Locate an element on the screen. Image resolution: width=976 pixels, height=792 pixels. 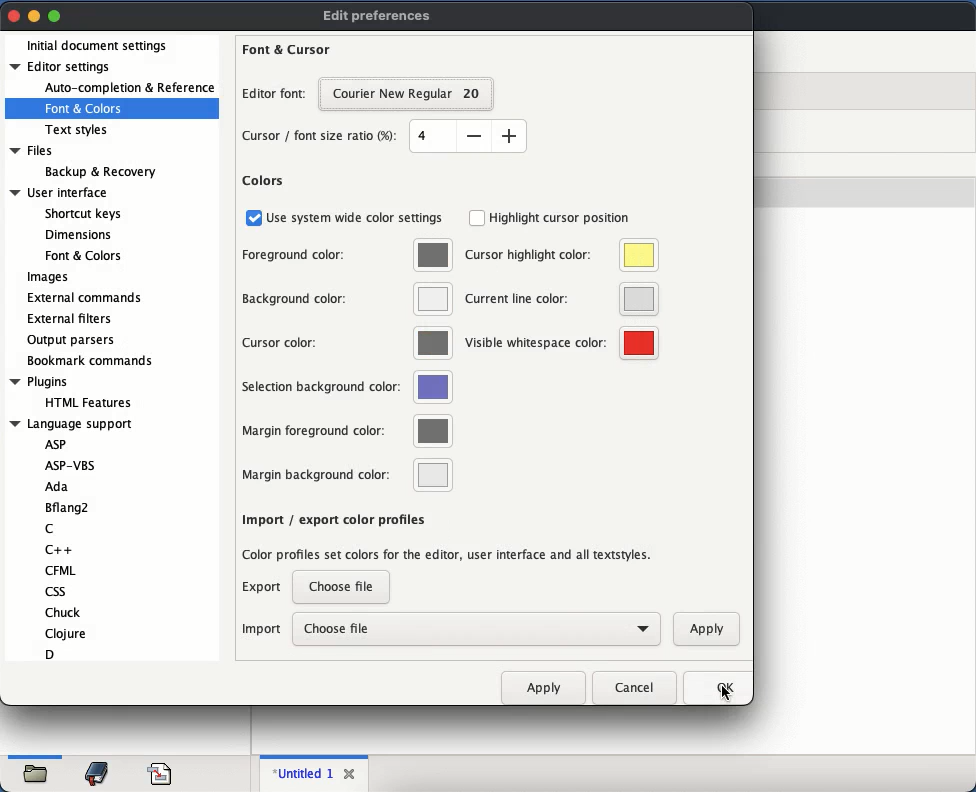
color is located at coordinates (637, 254).